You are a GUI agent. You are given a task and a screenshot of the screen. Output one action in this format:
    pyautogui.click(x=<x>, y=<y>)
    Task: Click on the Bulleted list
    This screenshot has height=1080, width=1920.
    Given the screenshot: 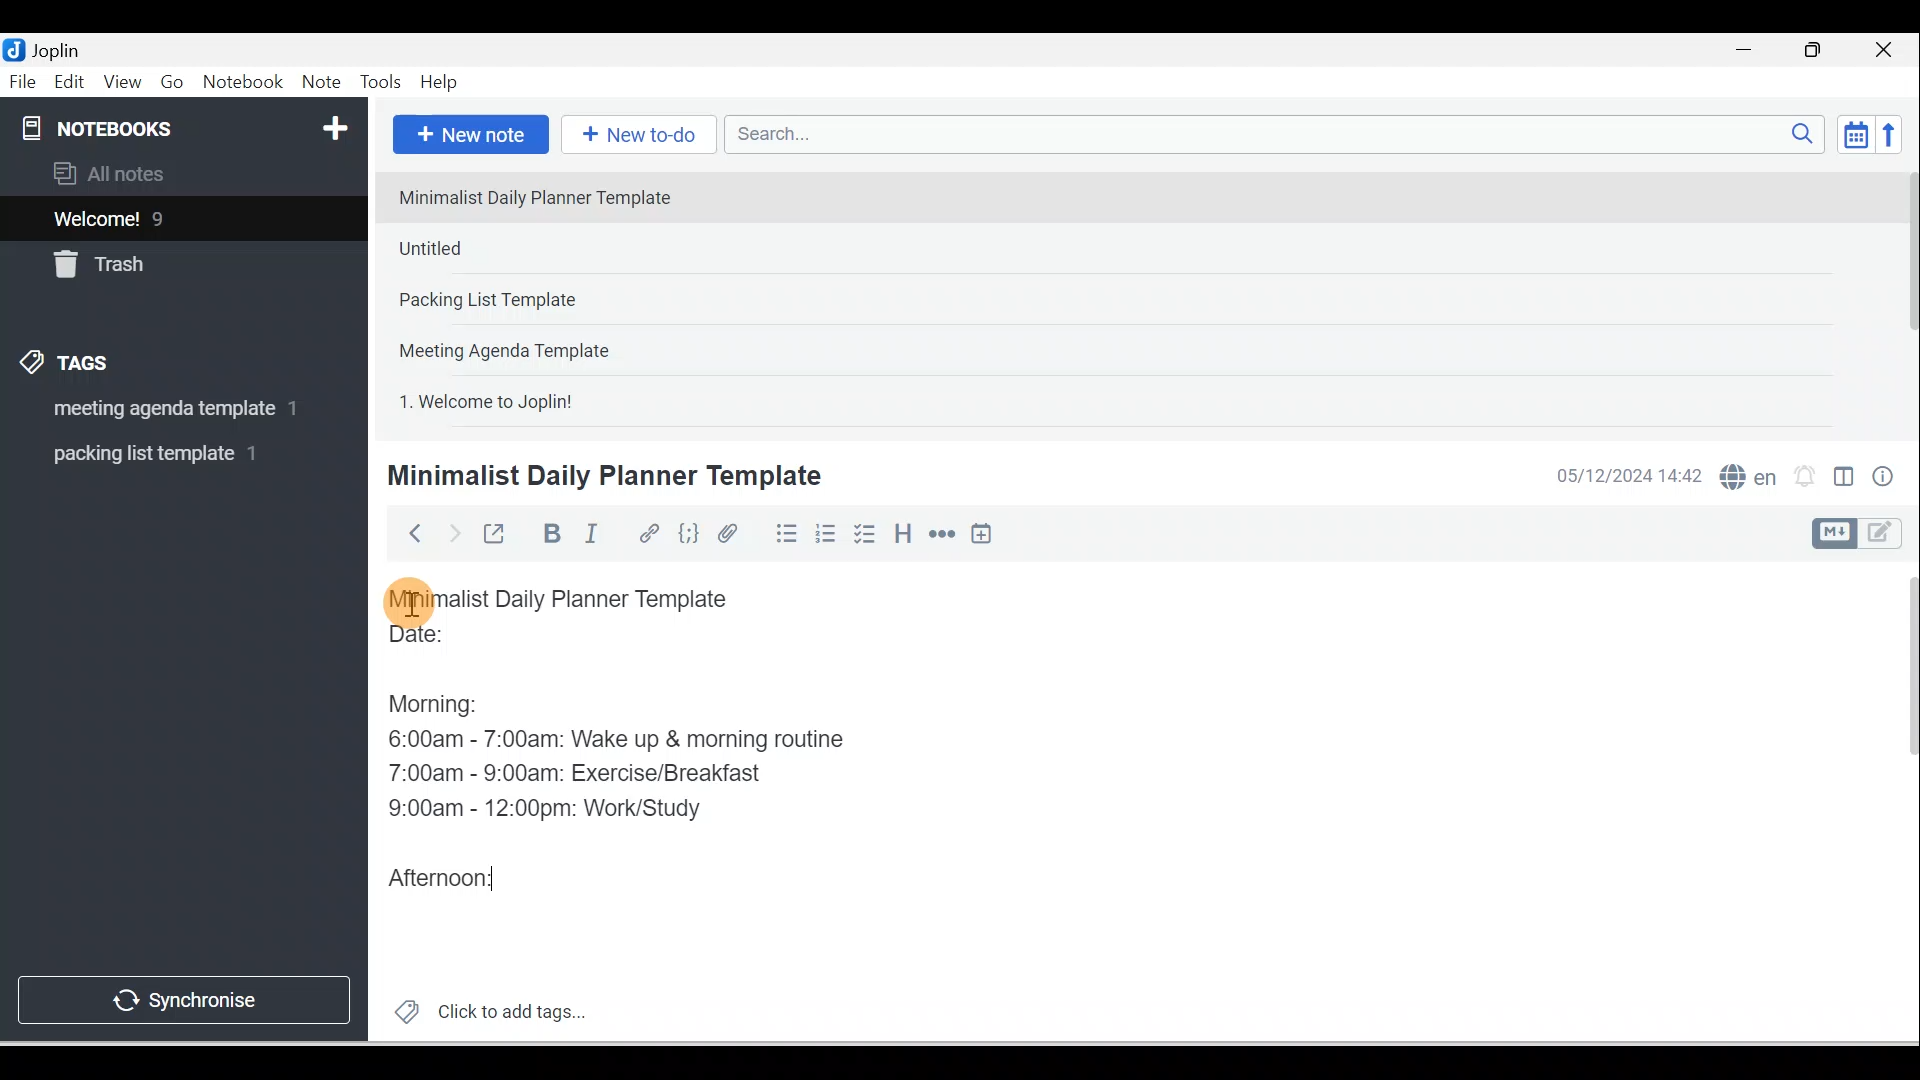 What is the action you would take?
    pyautogui.click(x=782, y=533)
    